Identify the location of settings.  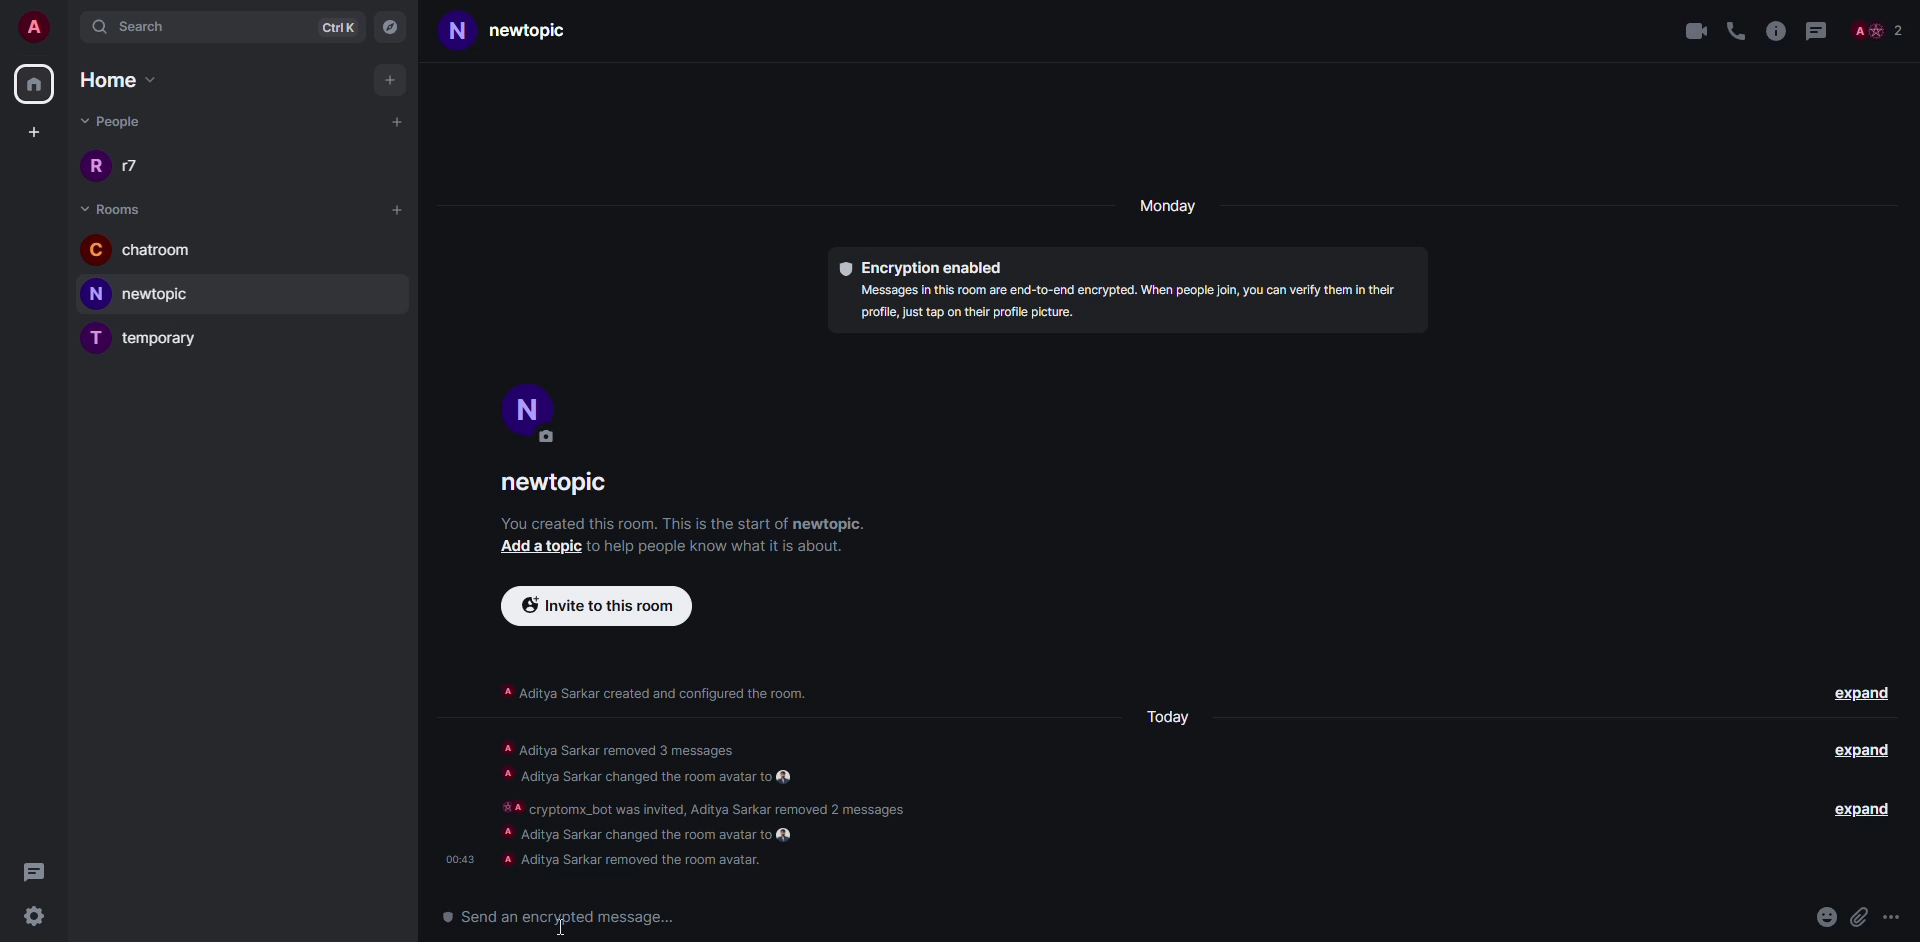
(33, 917).